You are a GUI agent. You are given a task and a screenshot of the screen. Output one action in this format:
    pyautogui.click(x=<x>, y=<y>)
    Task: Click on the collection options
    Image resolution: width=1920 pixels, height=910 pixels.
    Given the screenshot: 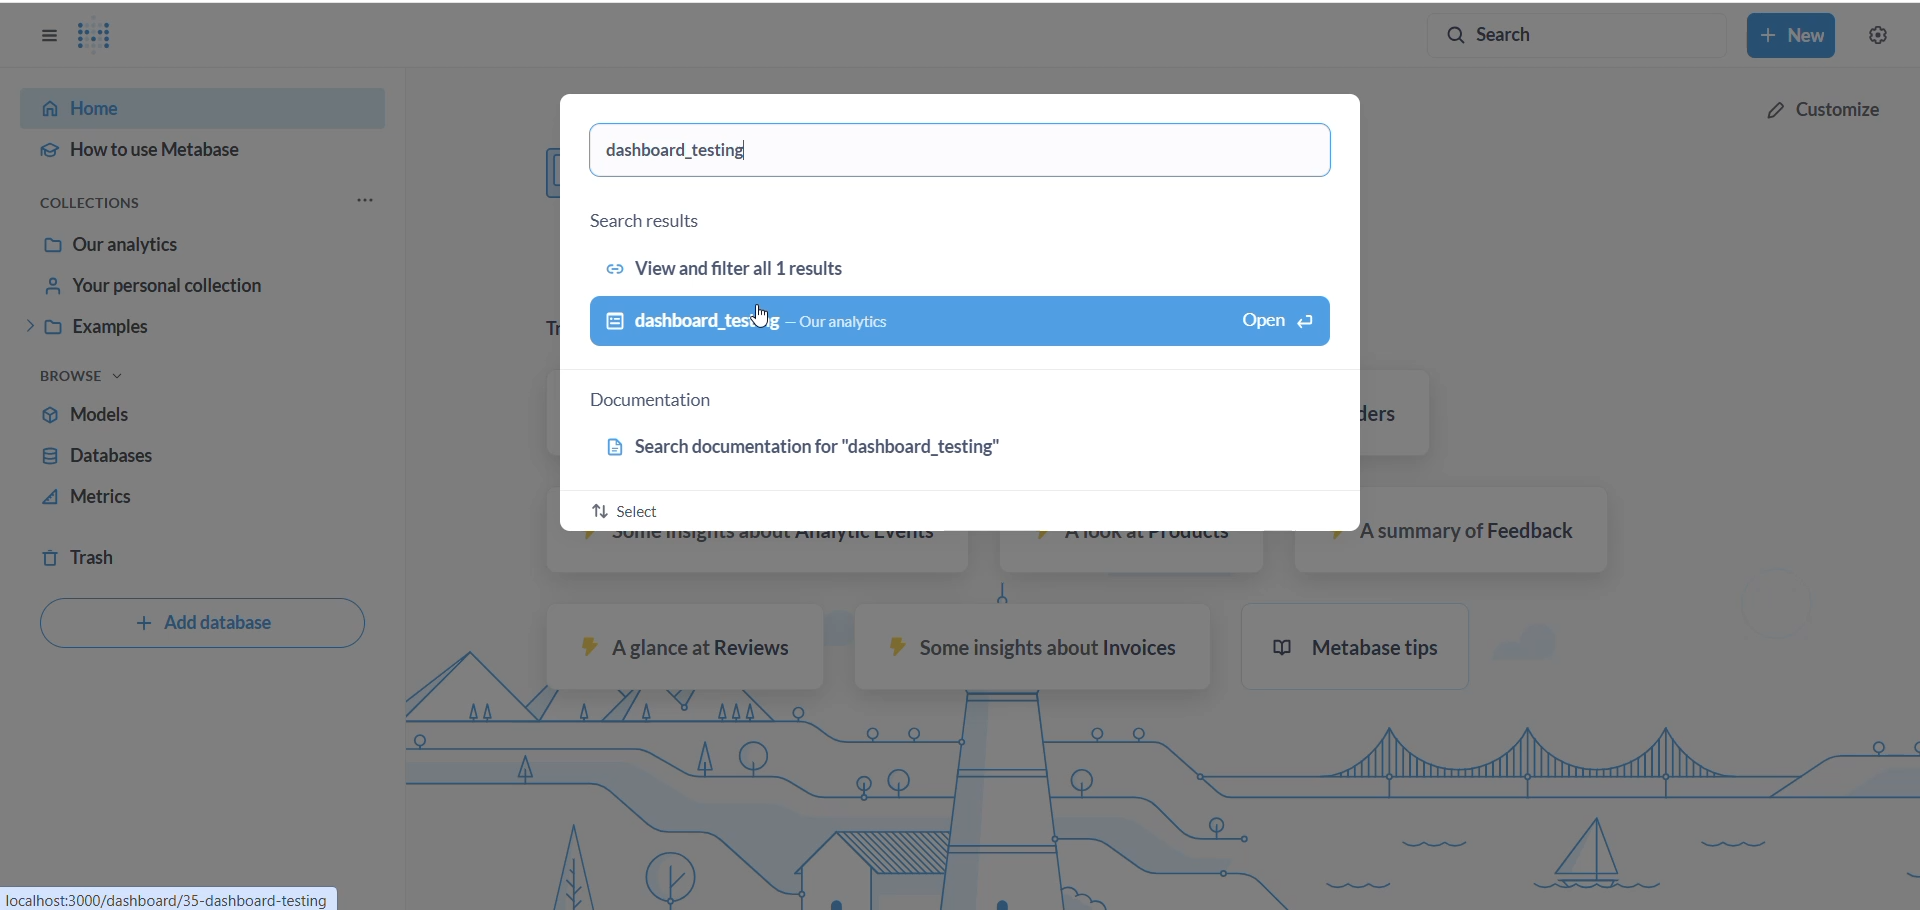 What is the action you would take?
    pyautogui.click(x=369, y=200)
    